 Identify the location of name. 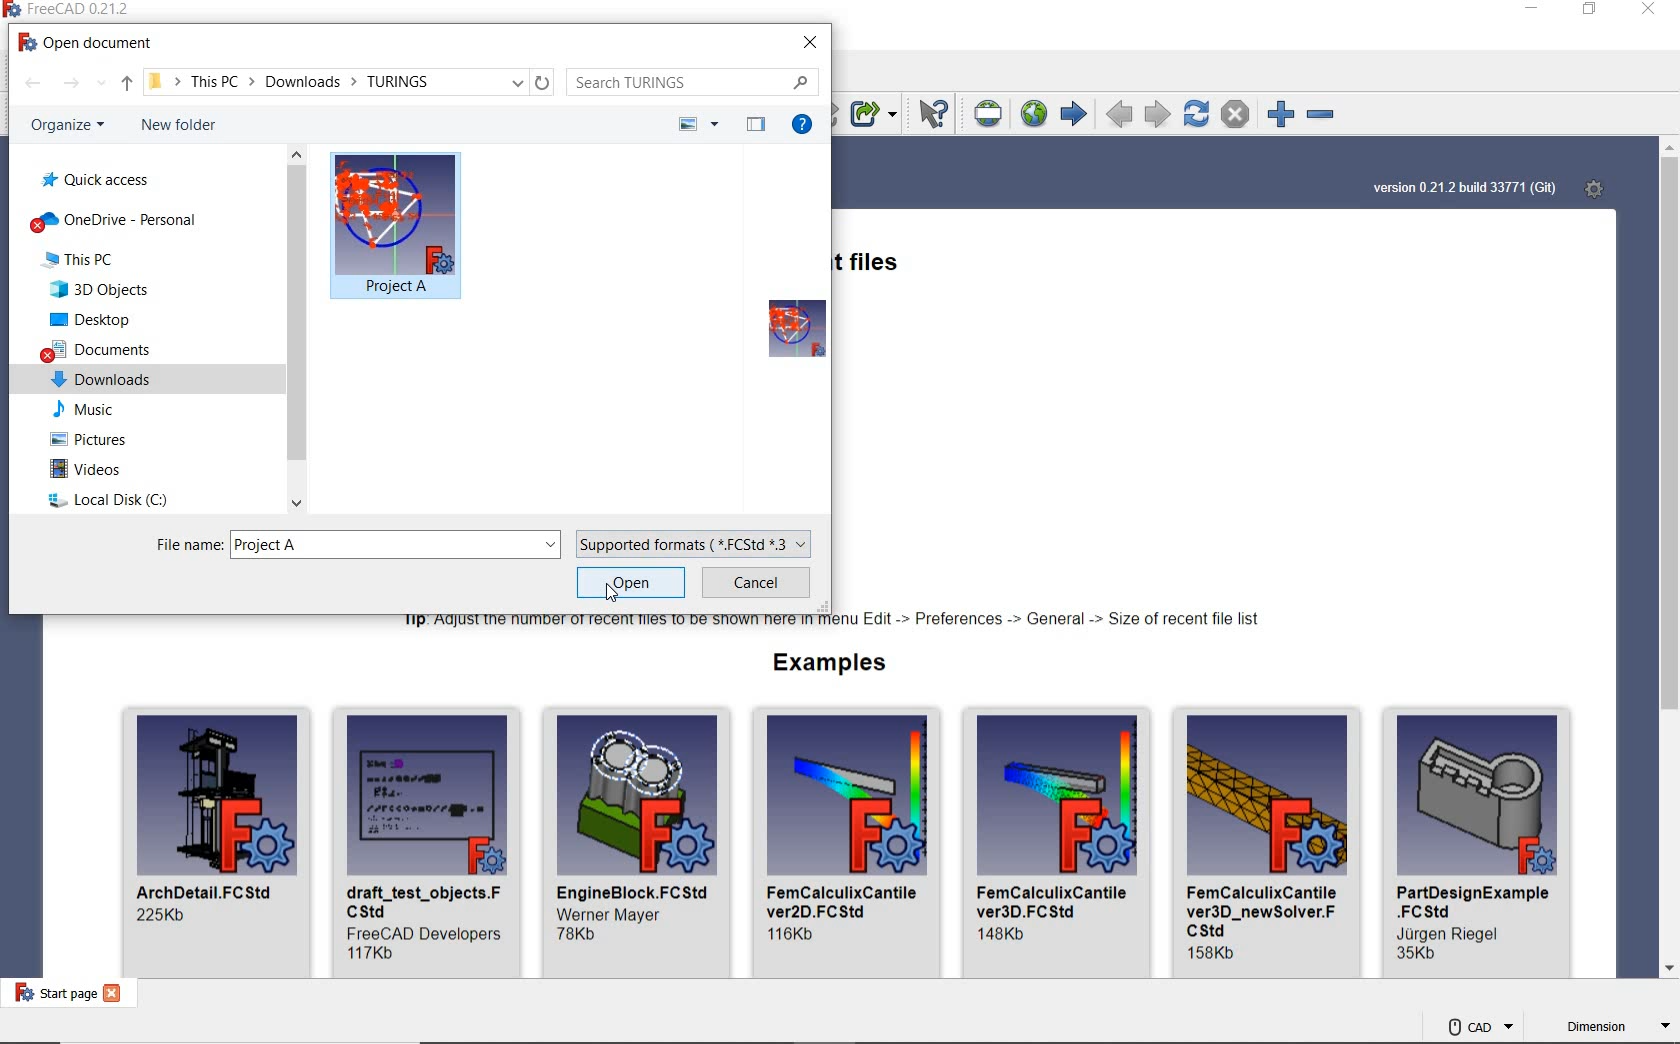
(1264, 909).